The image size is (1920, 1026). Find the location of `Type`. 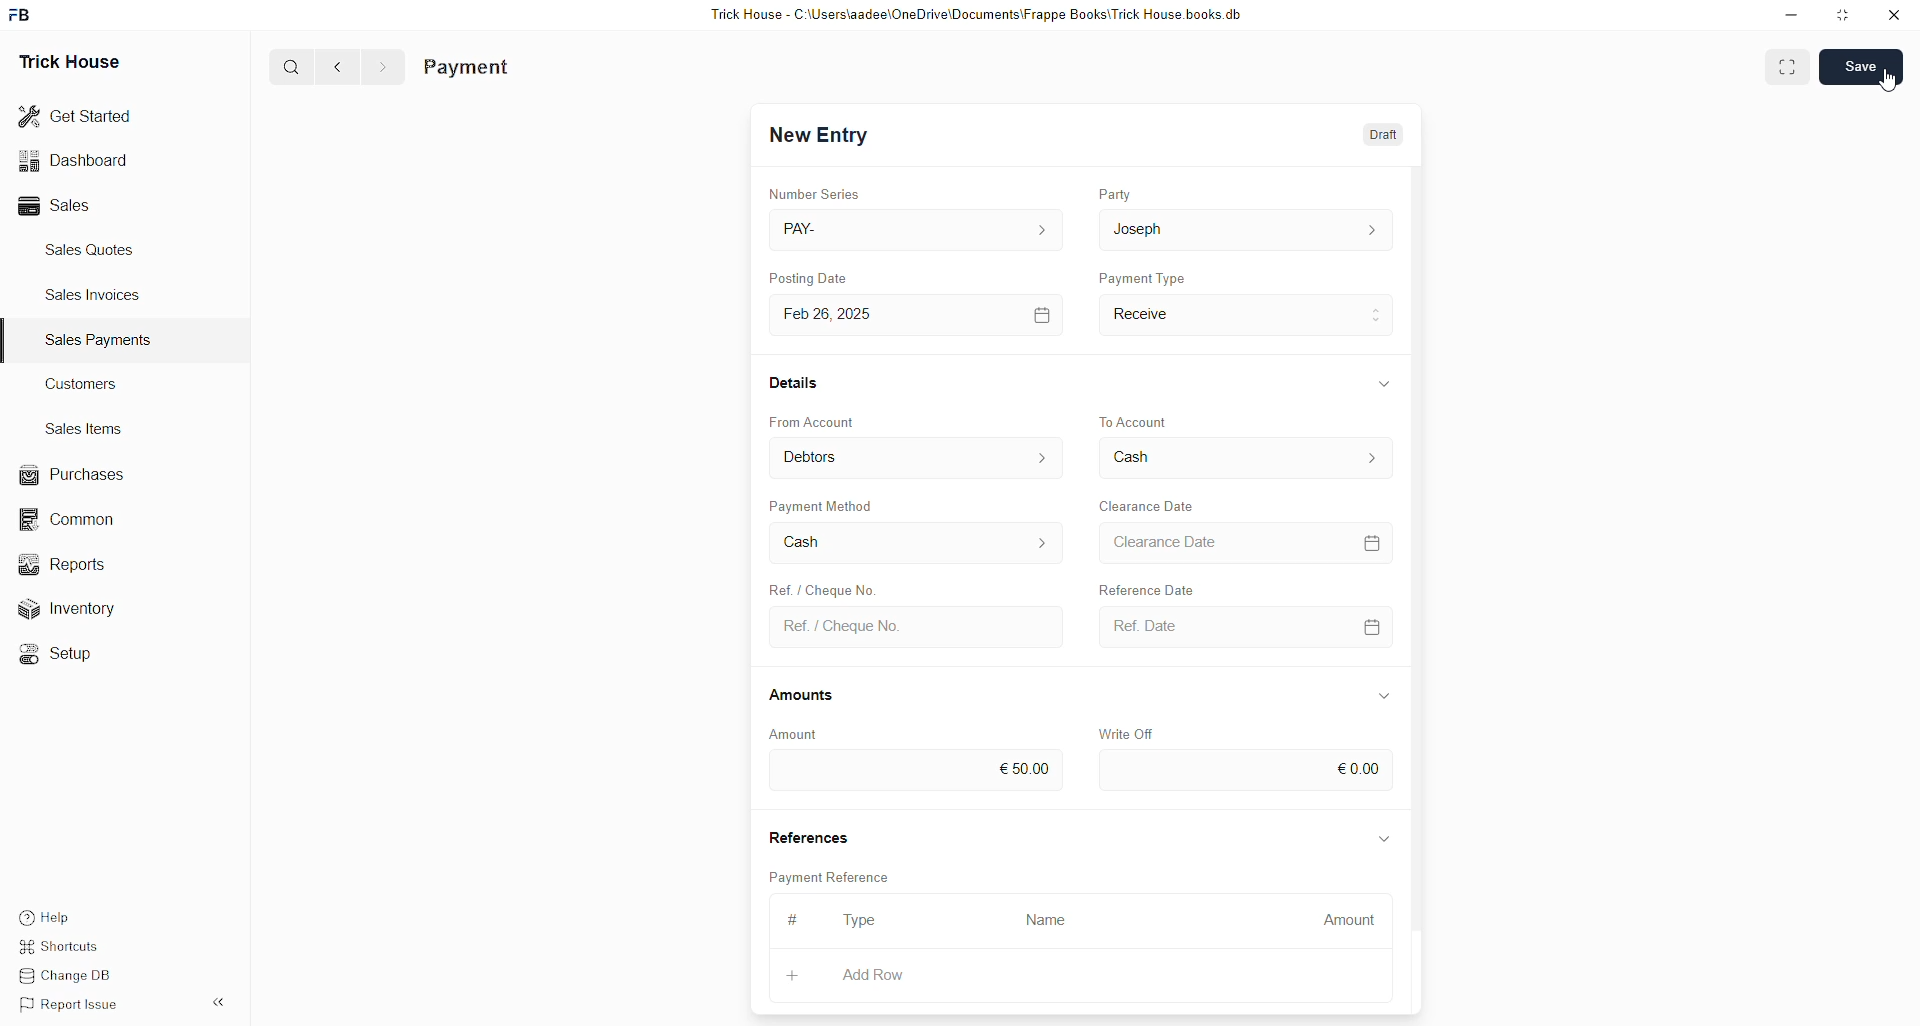

Type is located at coordinates (860, 921).